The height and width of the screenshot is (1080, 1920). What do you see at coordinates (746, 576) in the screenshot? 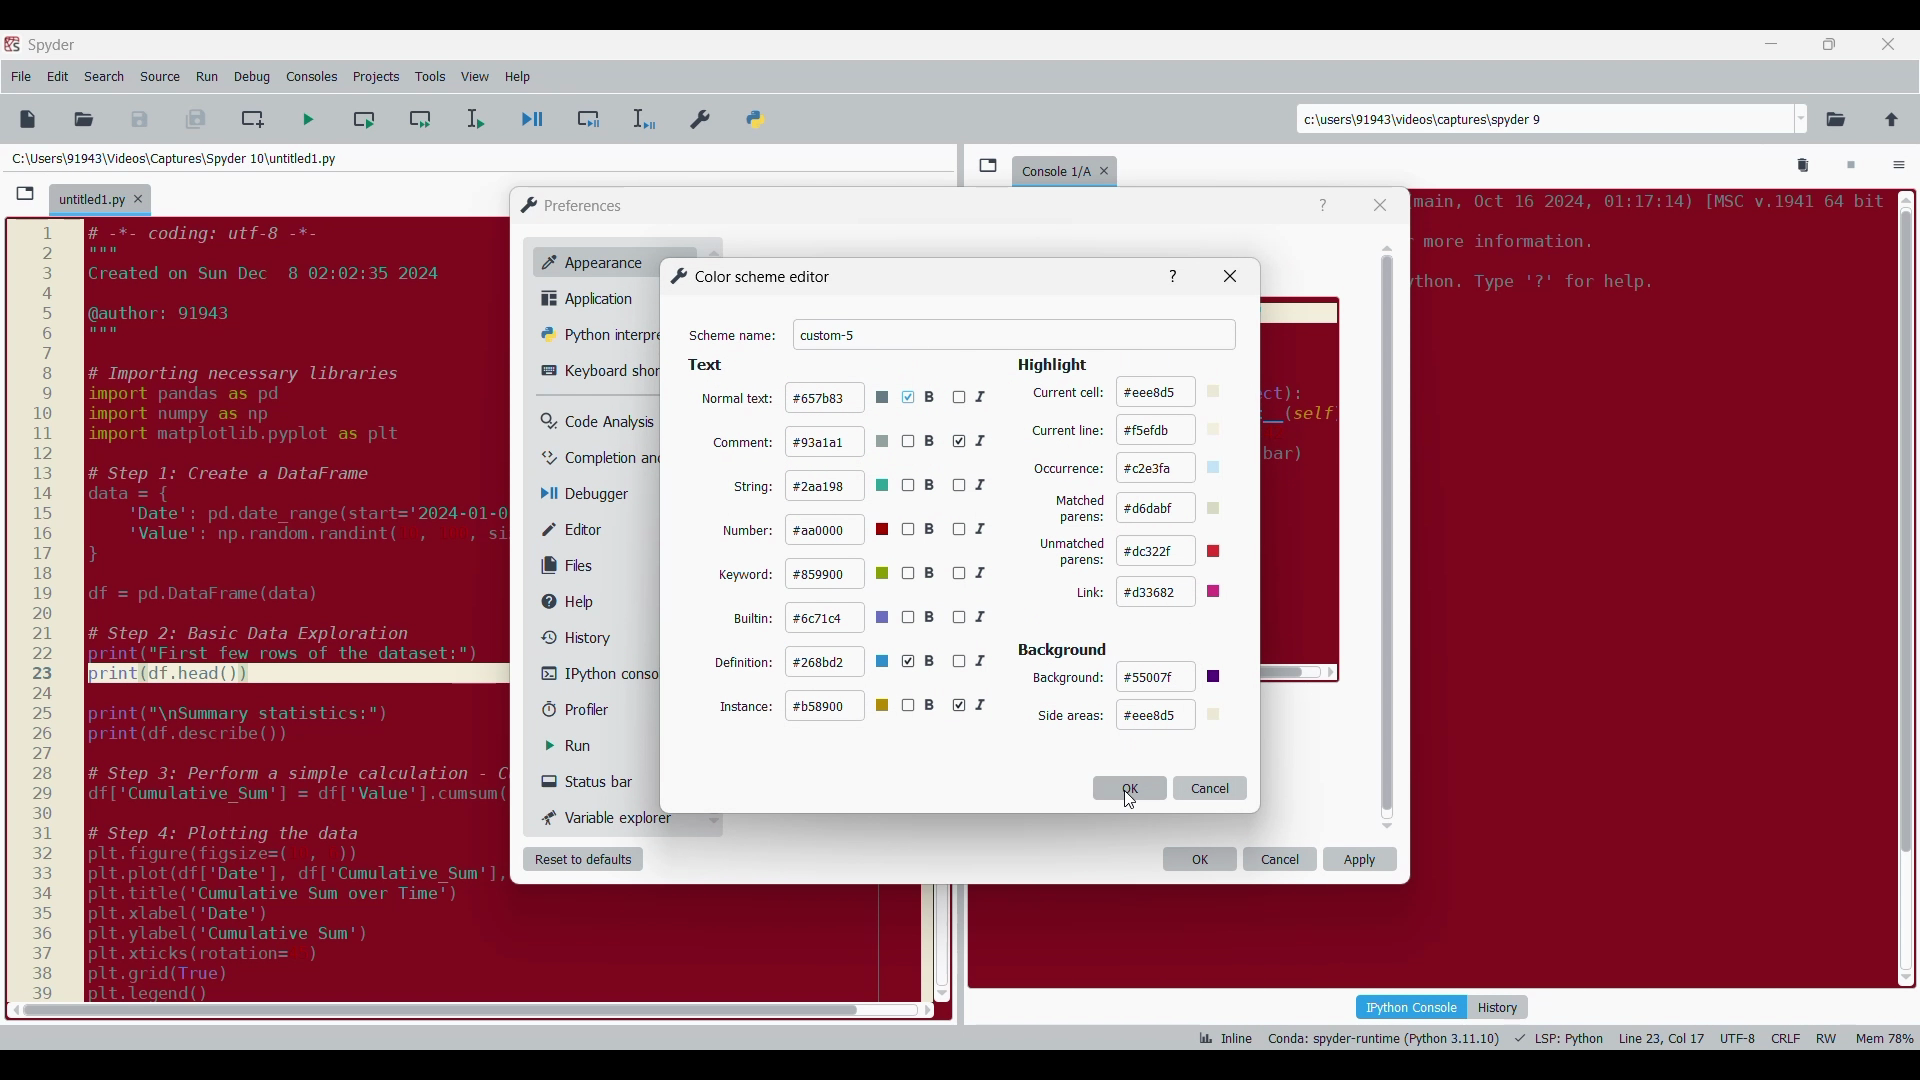
I see `keyword` at bounding box center [746, 576].